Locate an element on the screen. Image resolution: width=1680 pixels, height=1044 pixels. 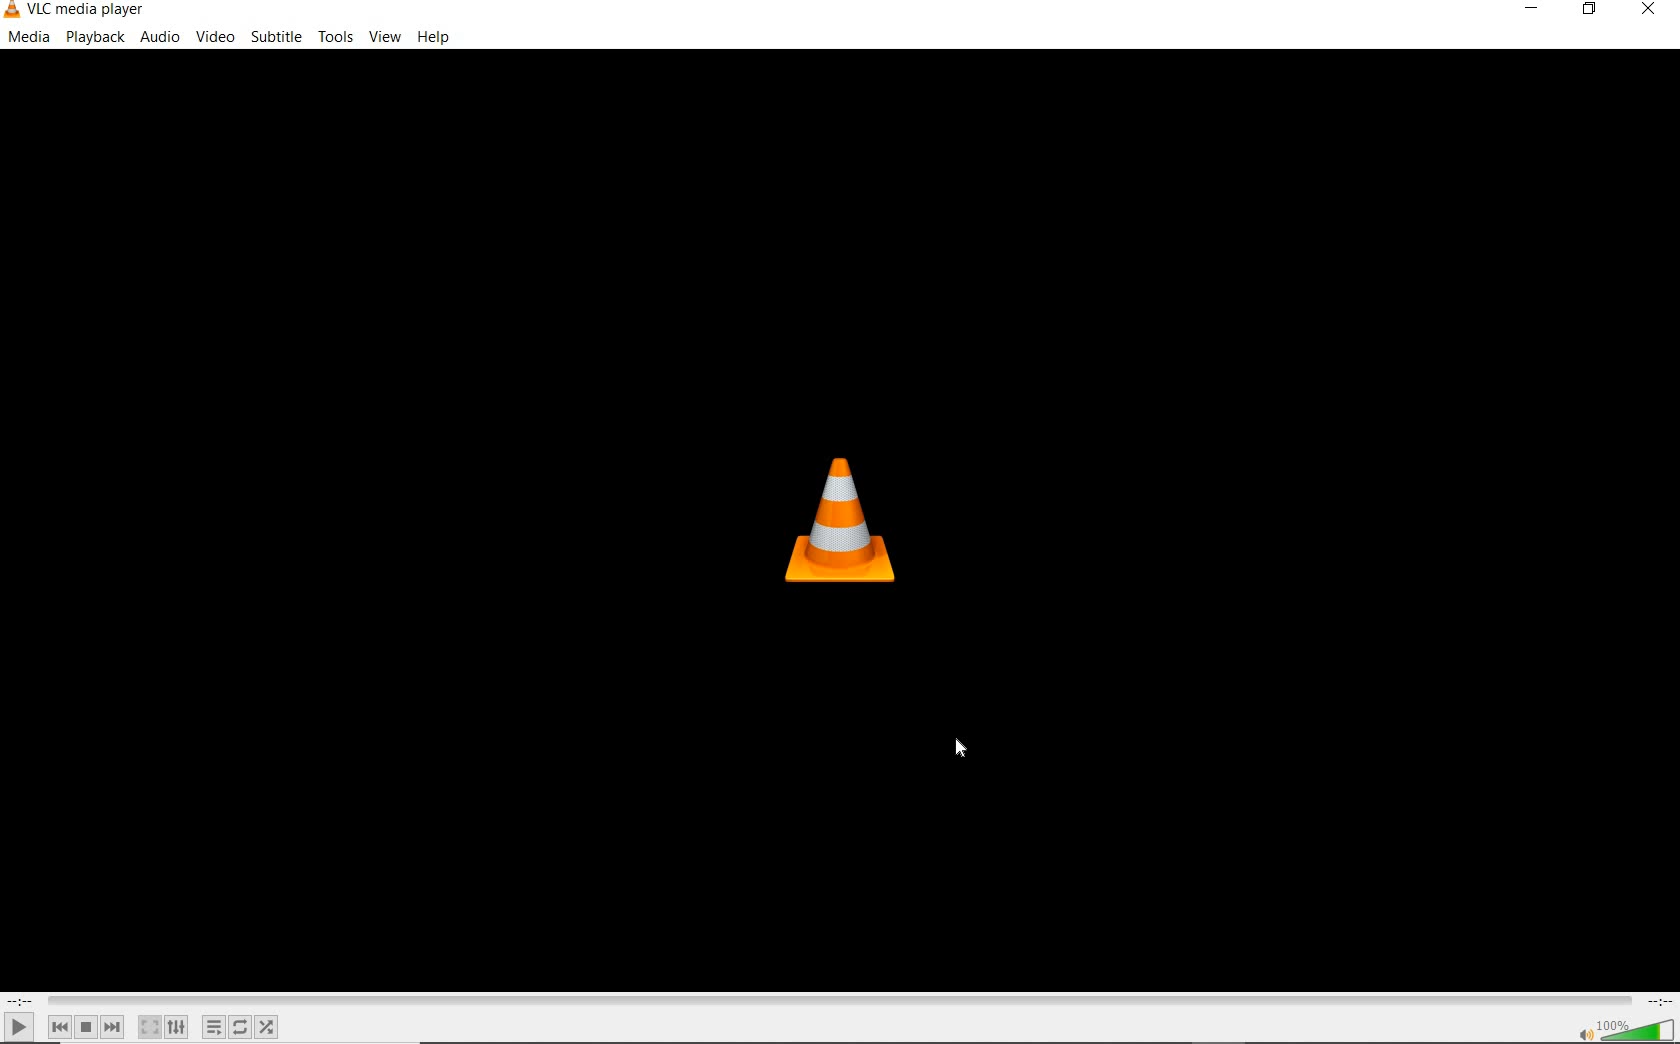
toggle playlist is located at coordinates (214, 1027).